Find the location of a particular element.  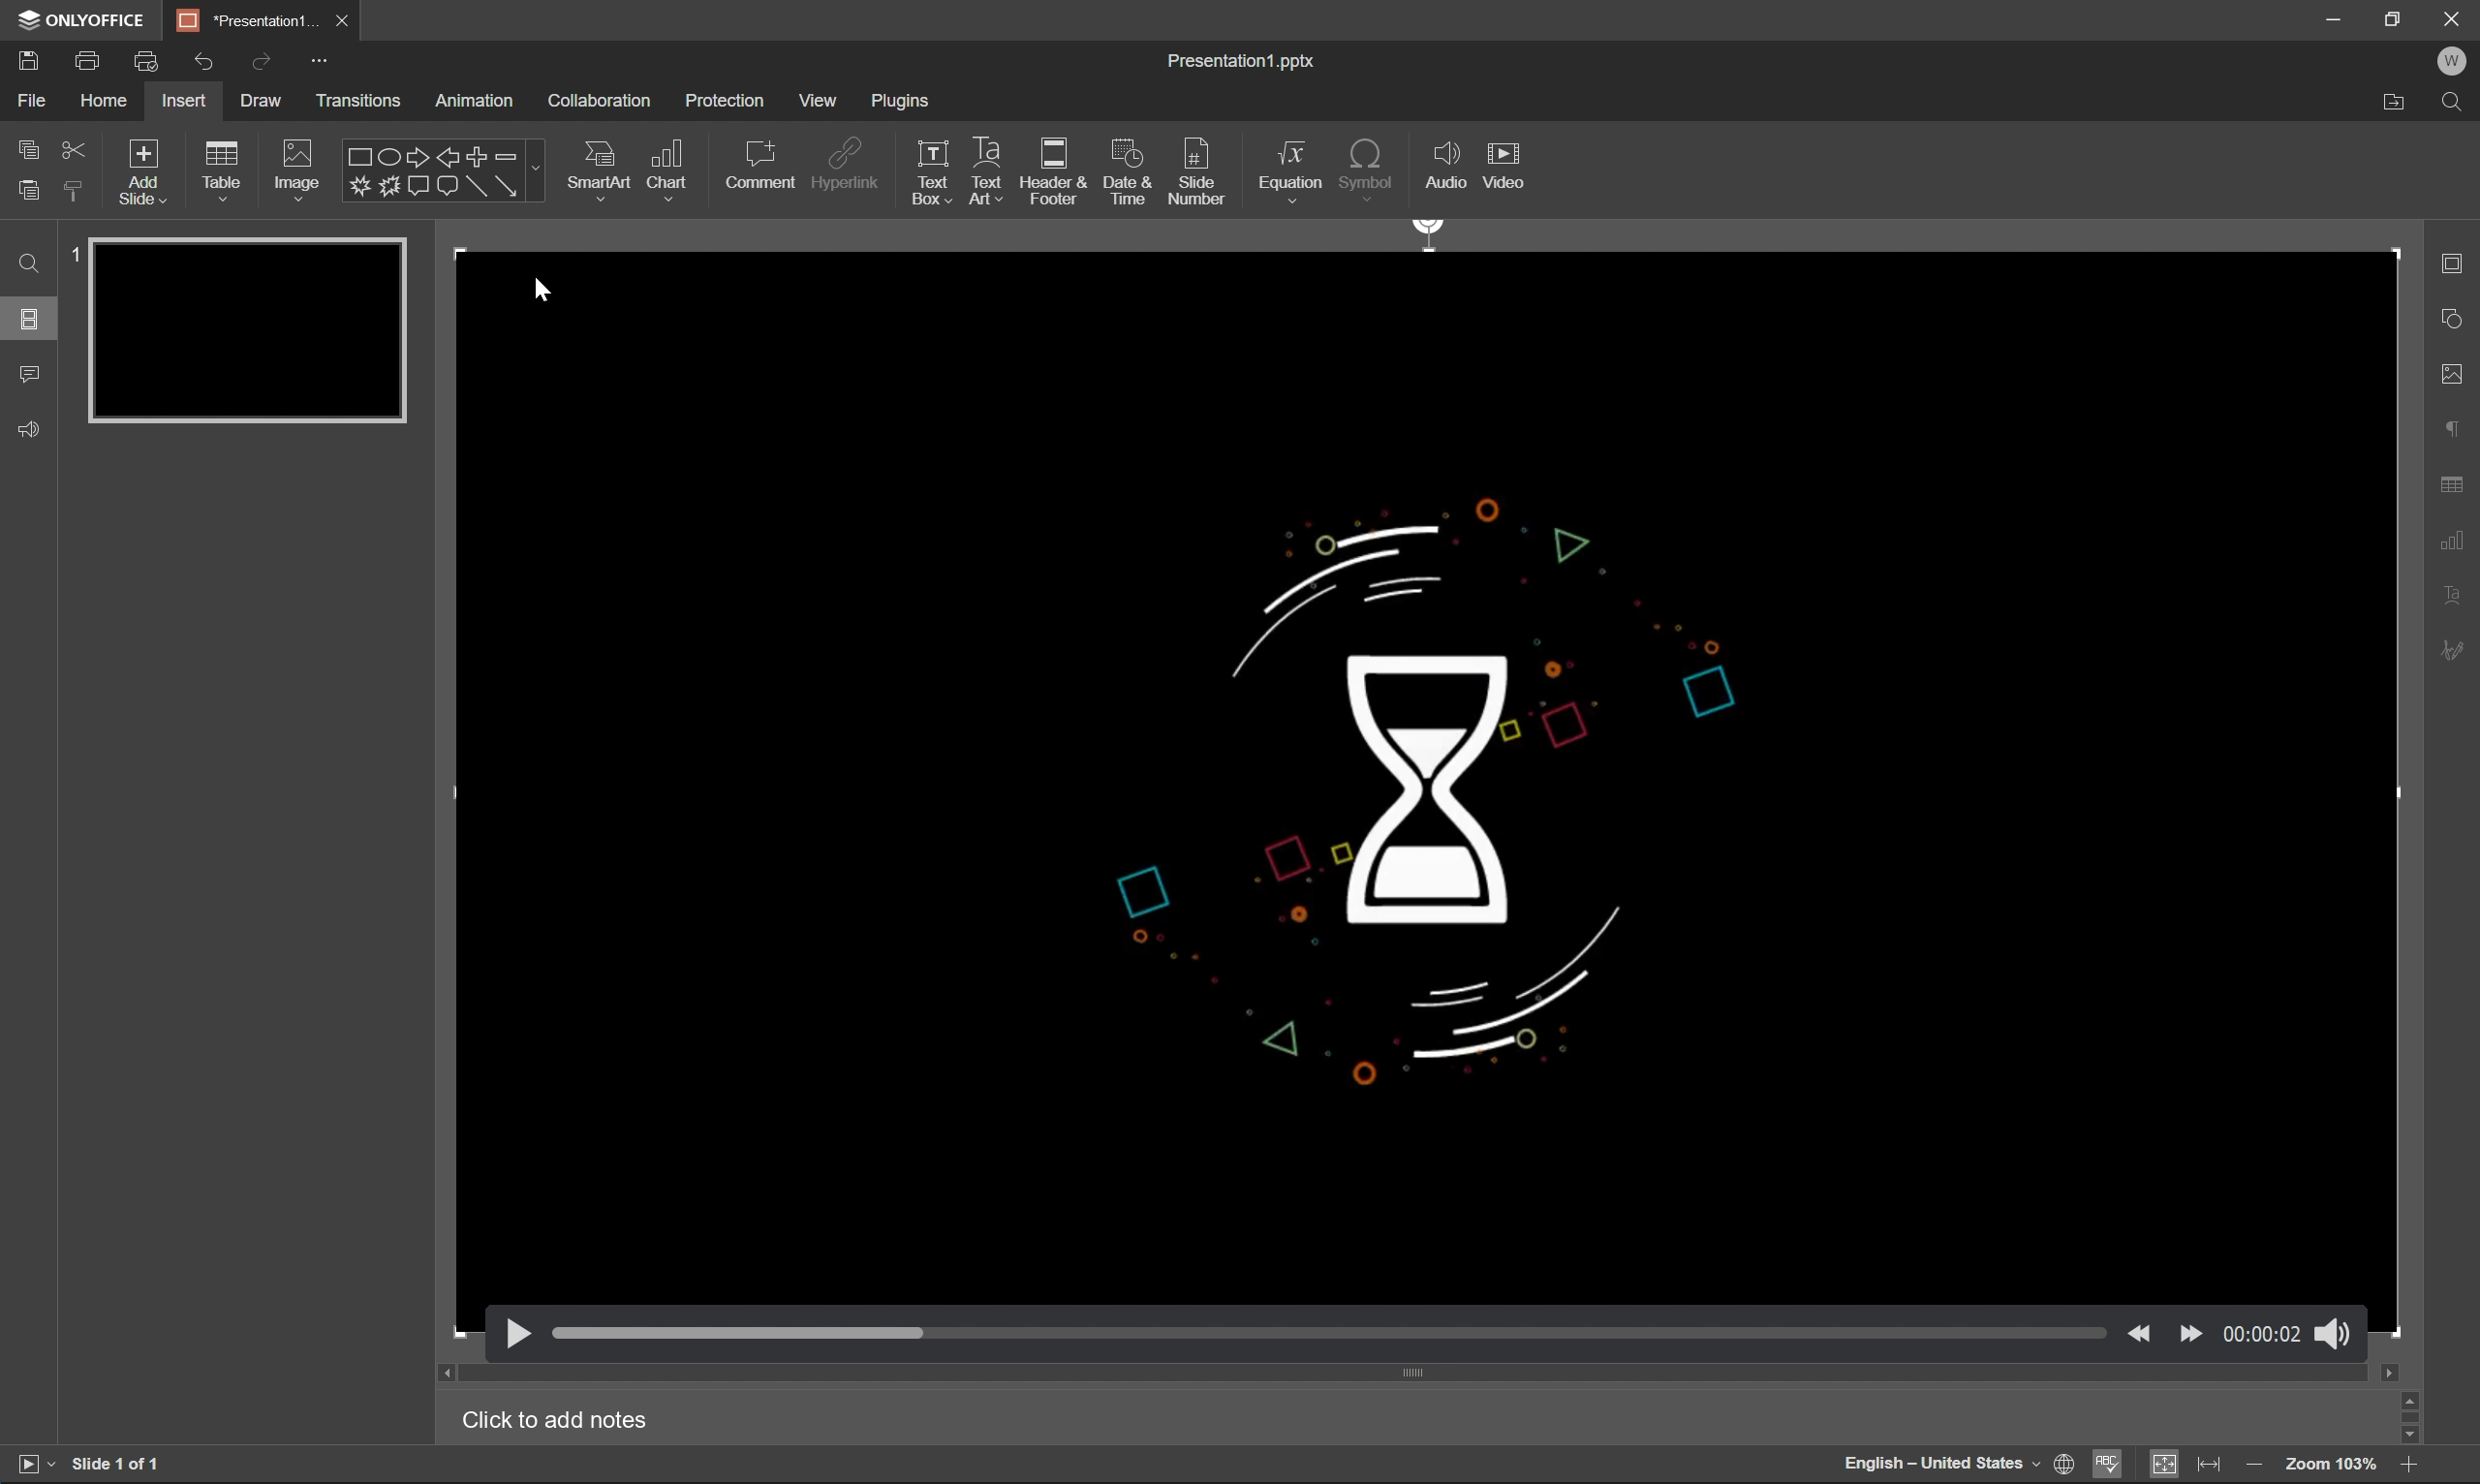

signature settings is located at coordinates (2457, 650).